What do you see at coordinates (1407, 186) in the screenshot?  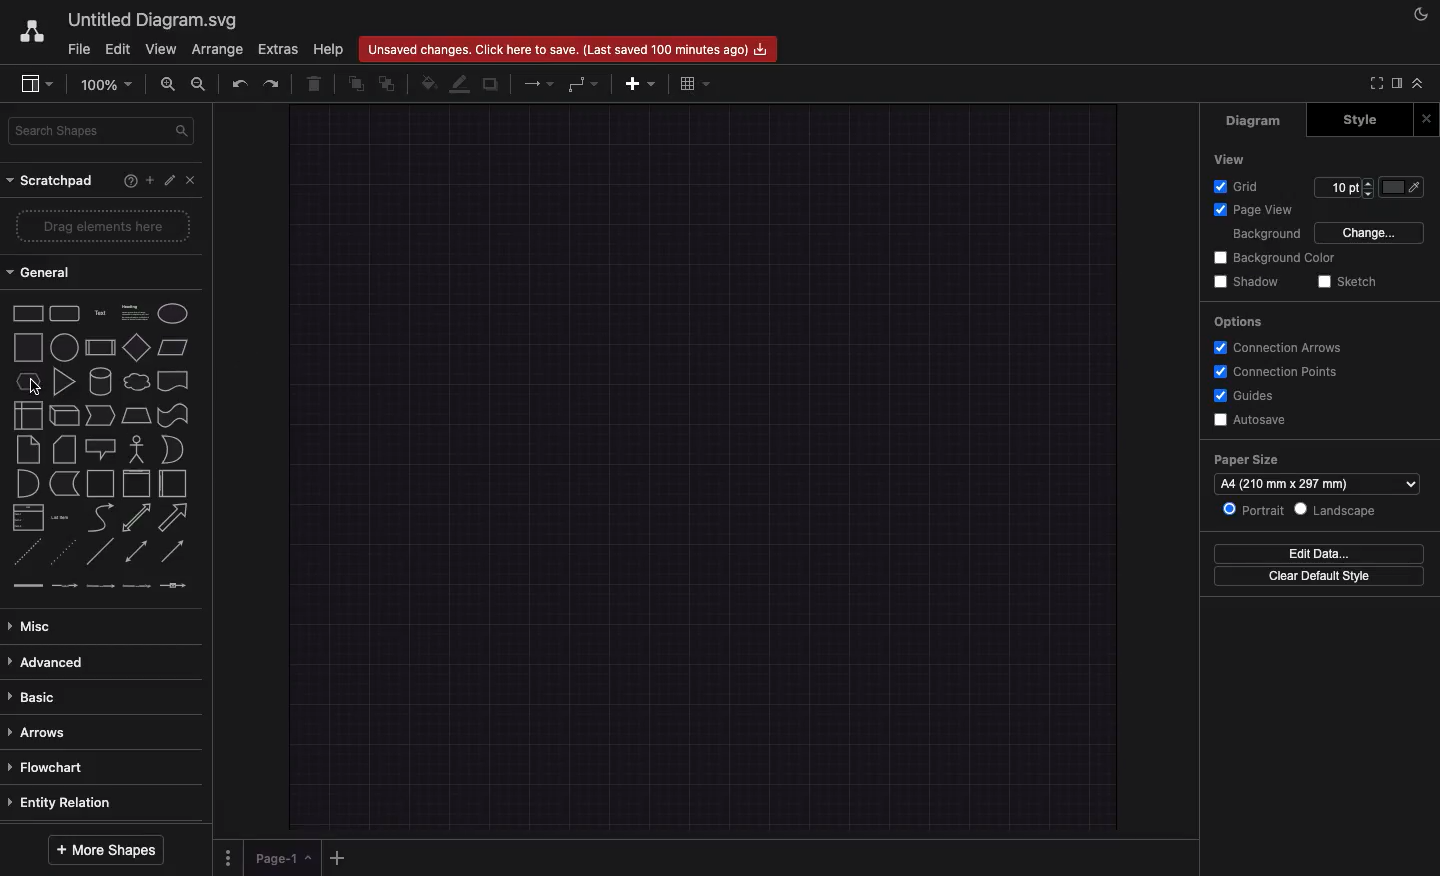 I see `Fill color` at bounding box center [1407, 186].